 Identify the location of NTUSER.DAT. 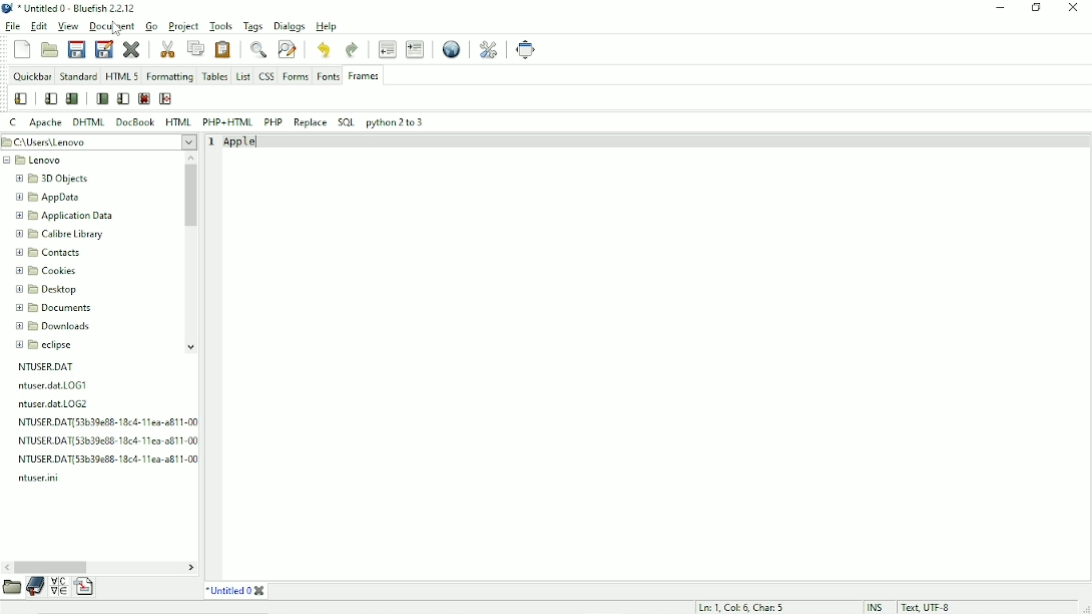
(49, 367).